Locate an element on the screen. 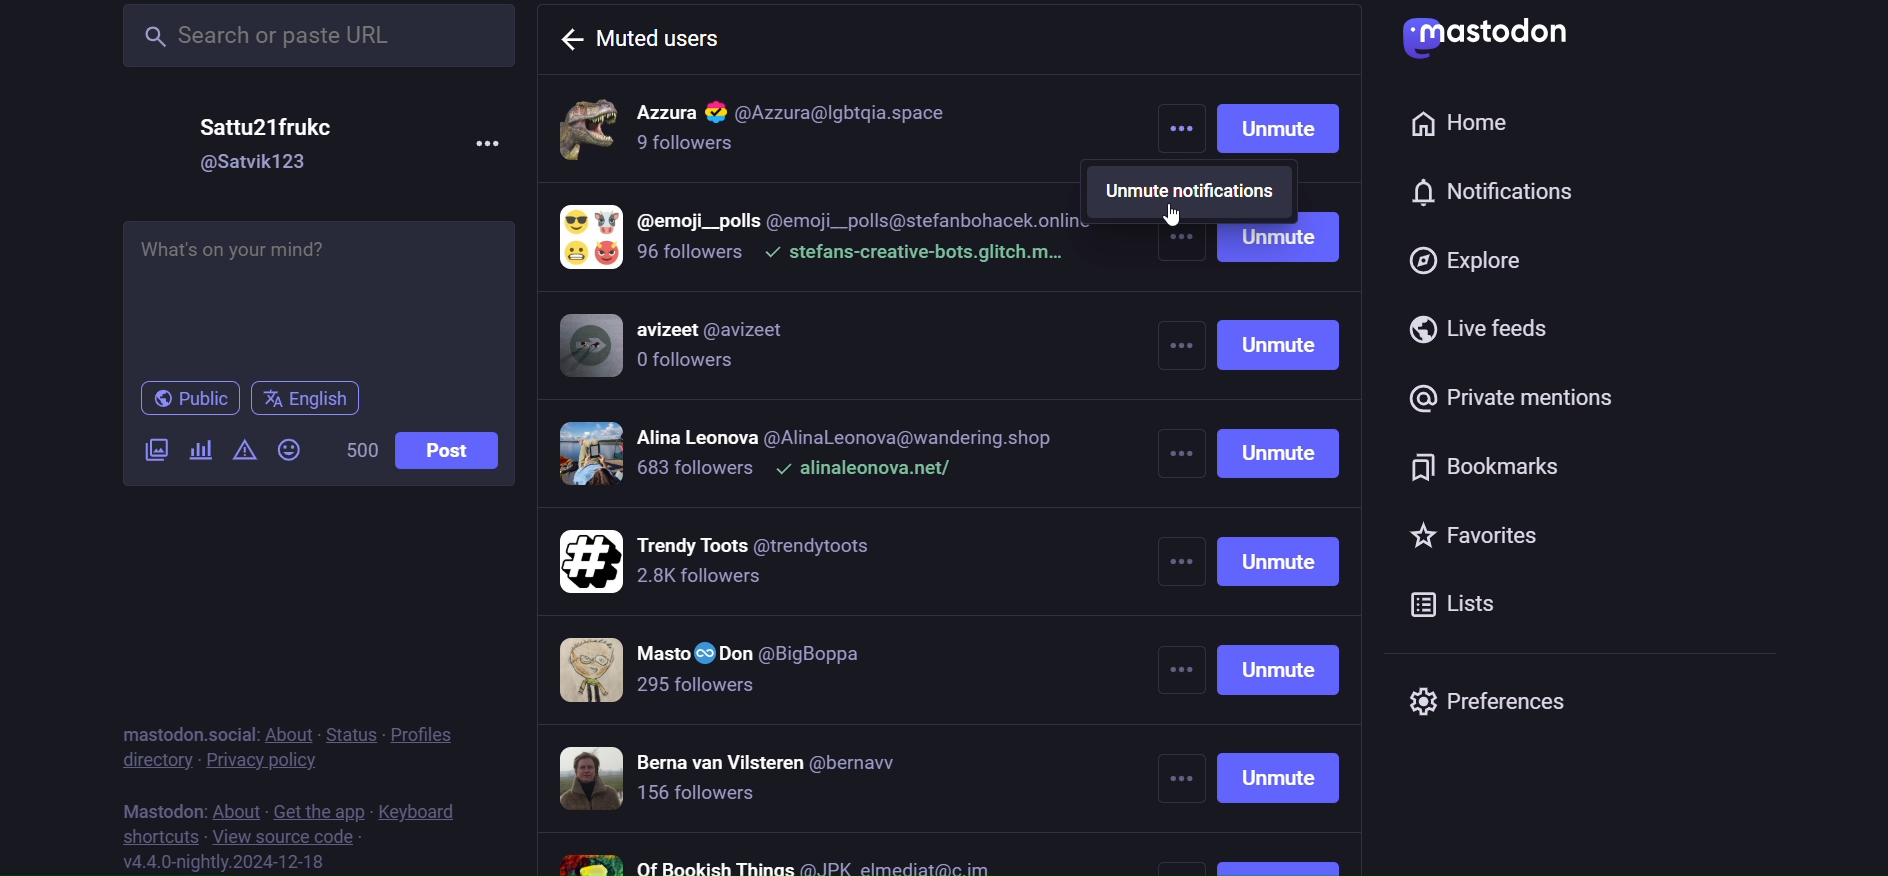 This screenshot has width=1888, height=876. mastodon social is located at coordinates (184, 734).